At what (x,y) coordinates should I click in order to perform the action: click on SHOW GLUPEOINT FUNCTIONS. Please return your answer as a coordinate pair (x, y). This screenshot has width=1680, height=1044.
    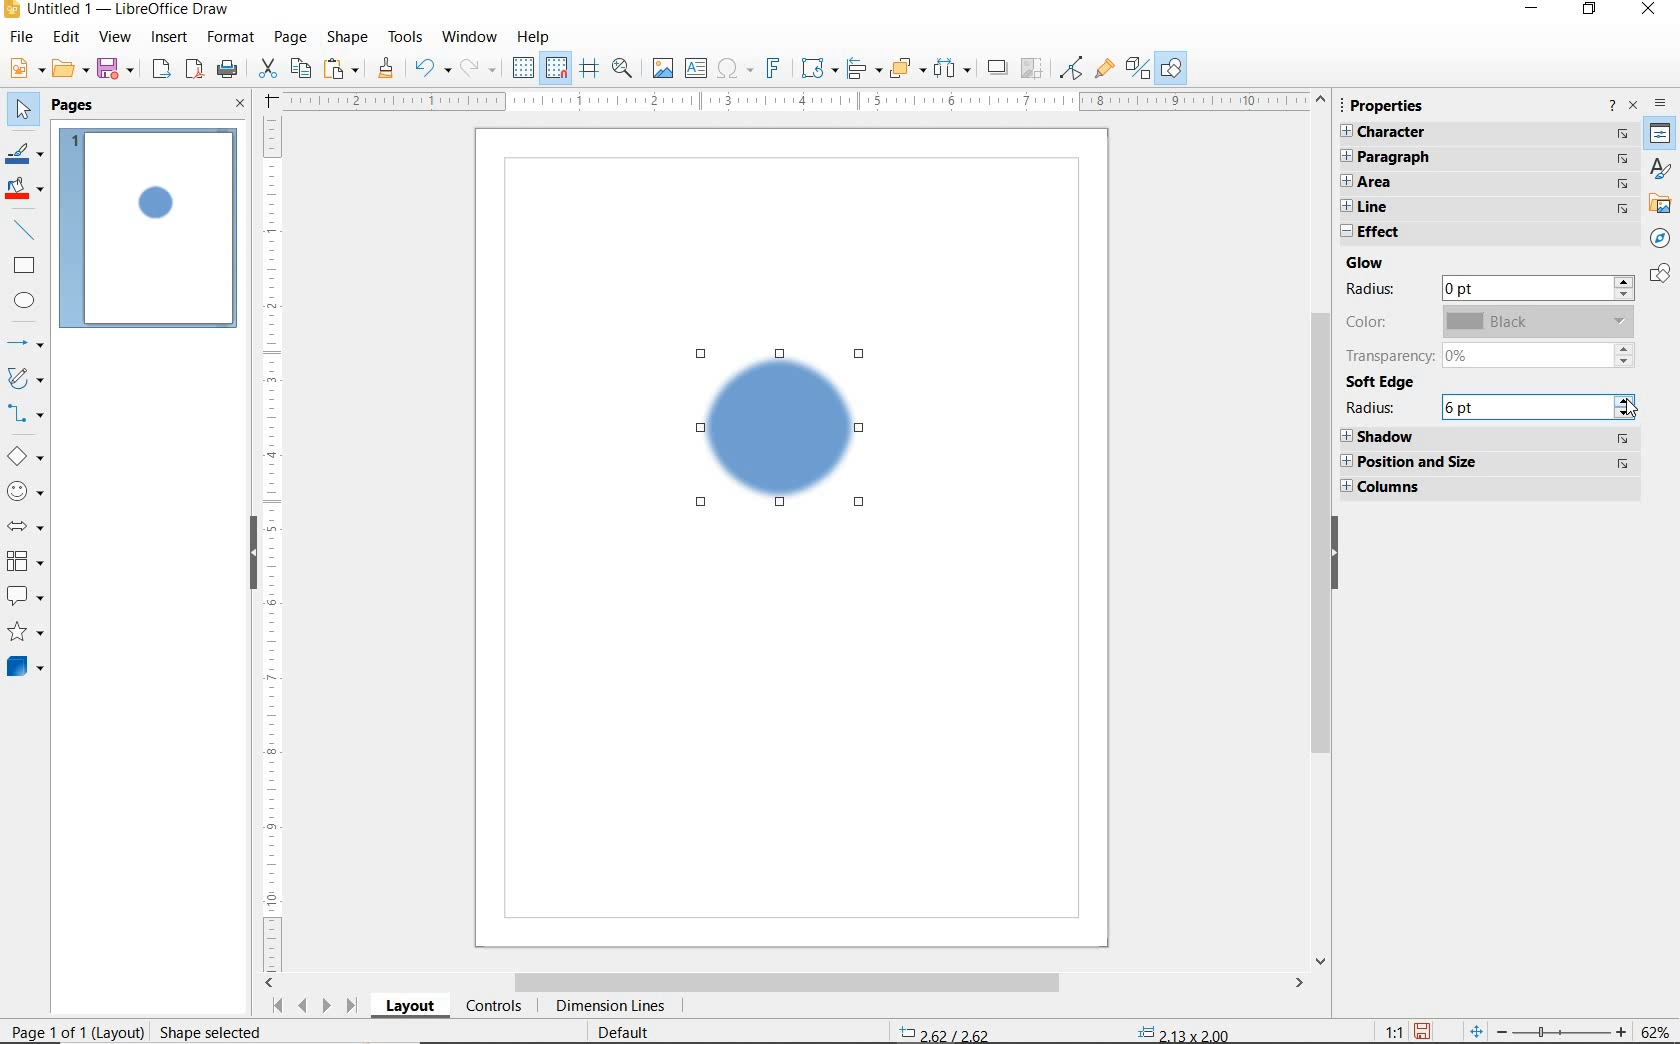
    Looking at the image, I should click on (1105, 71).